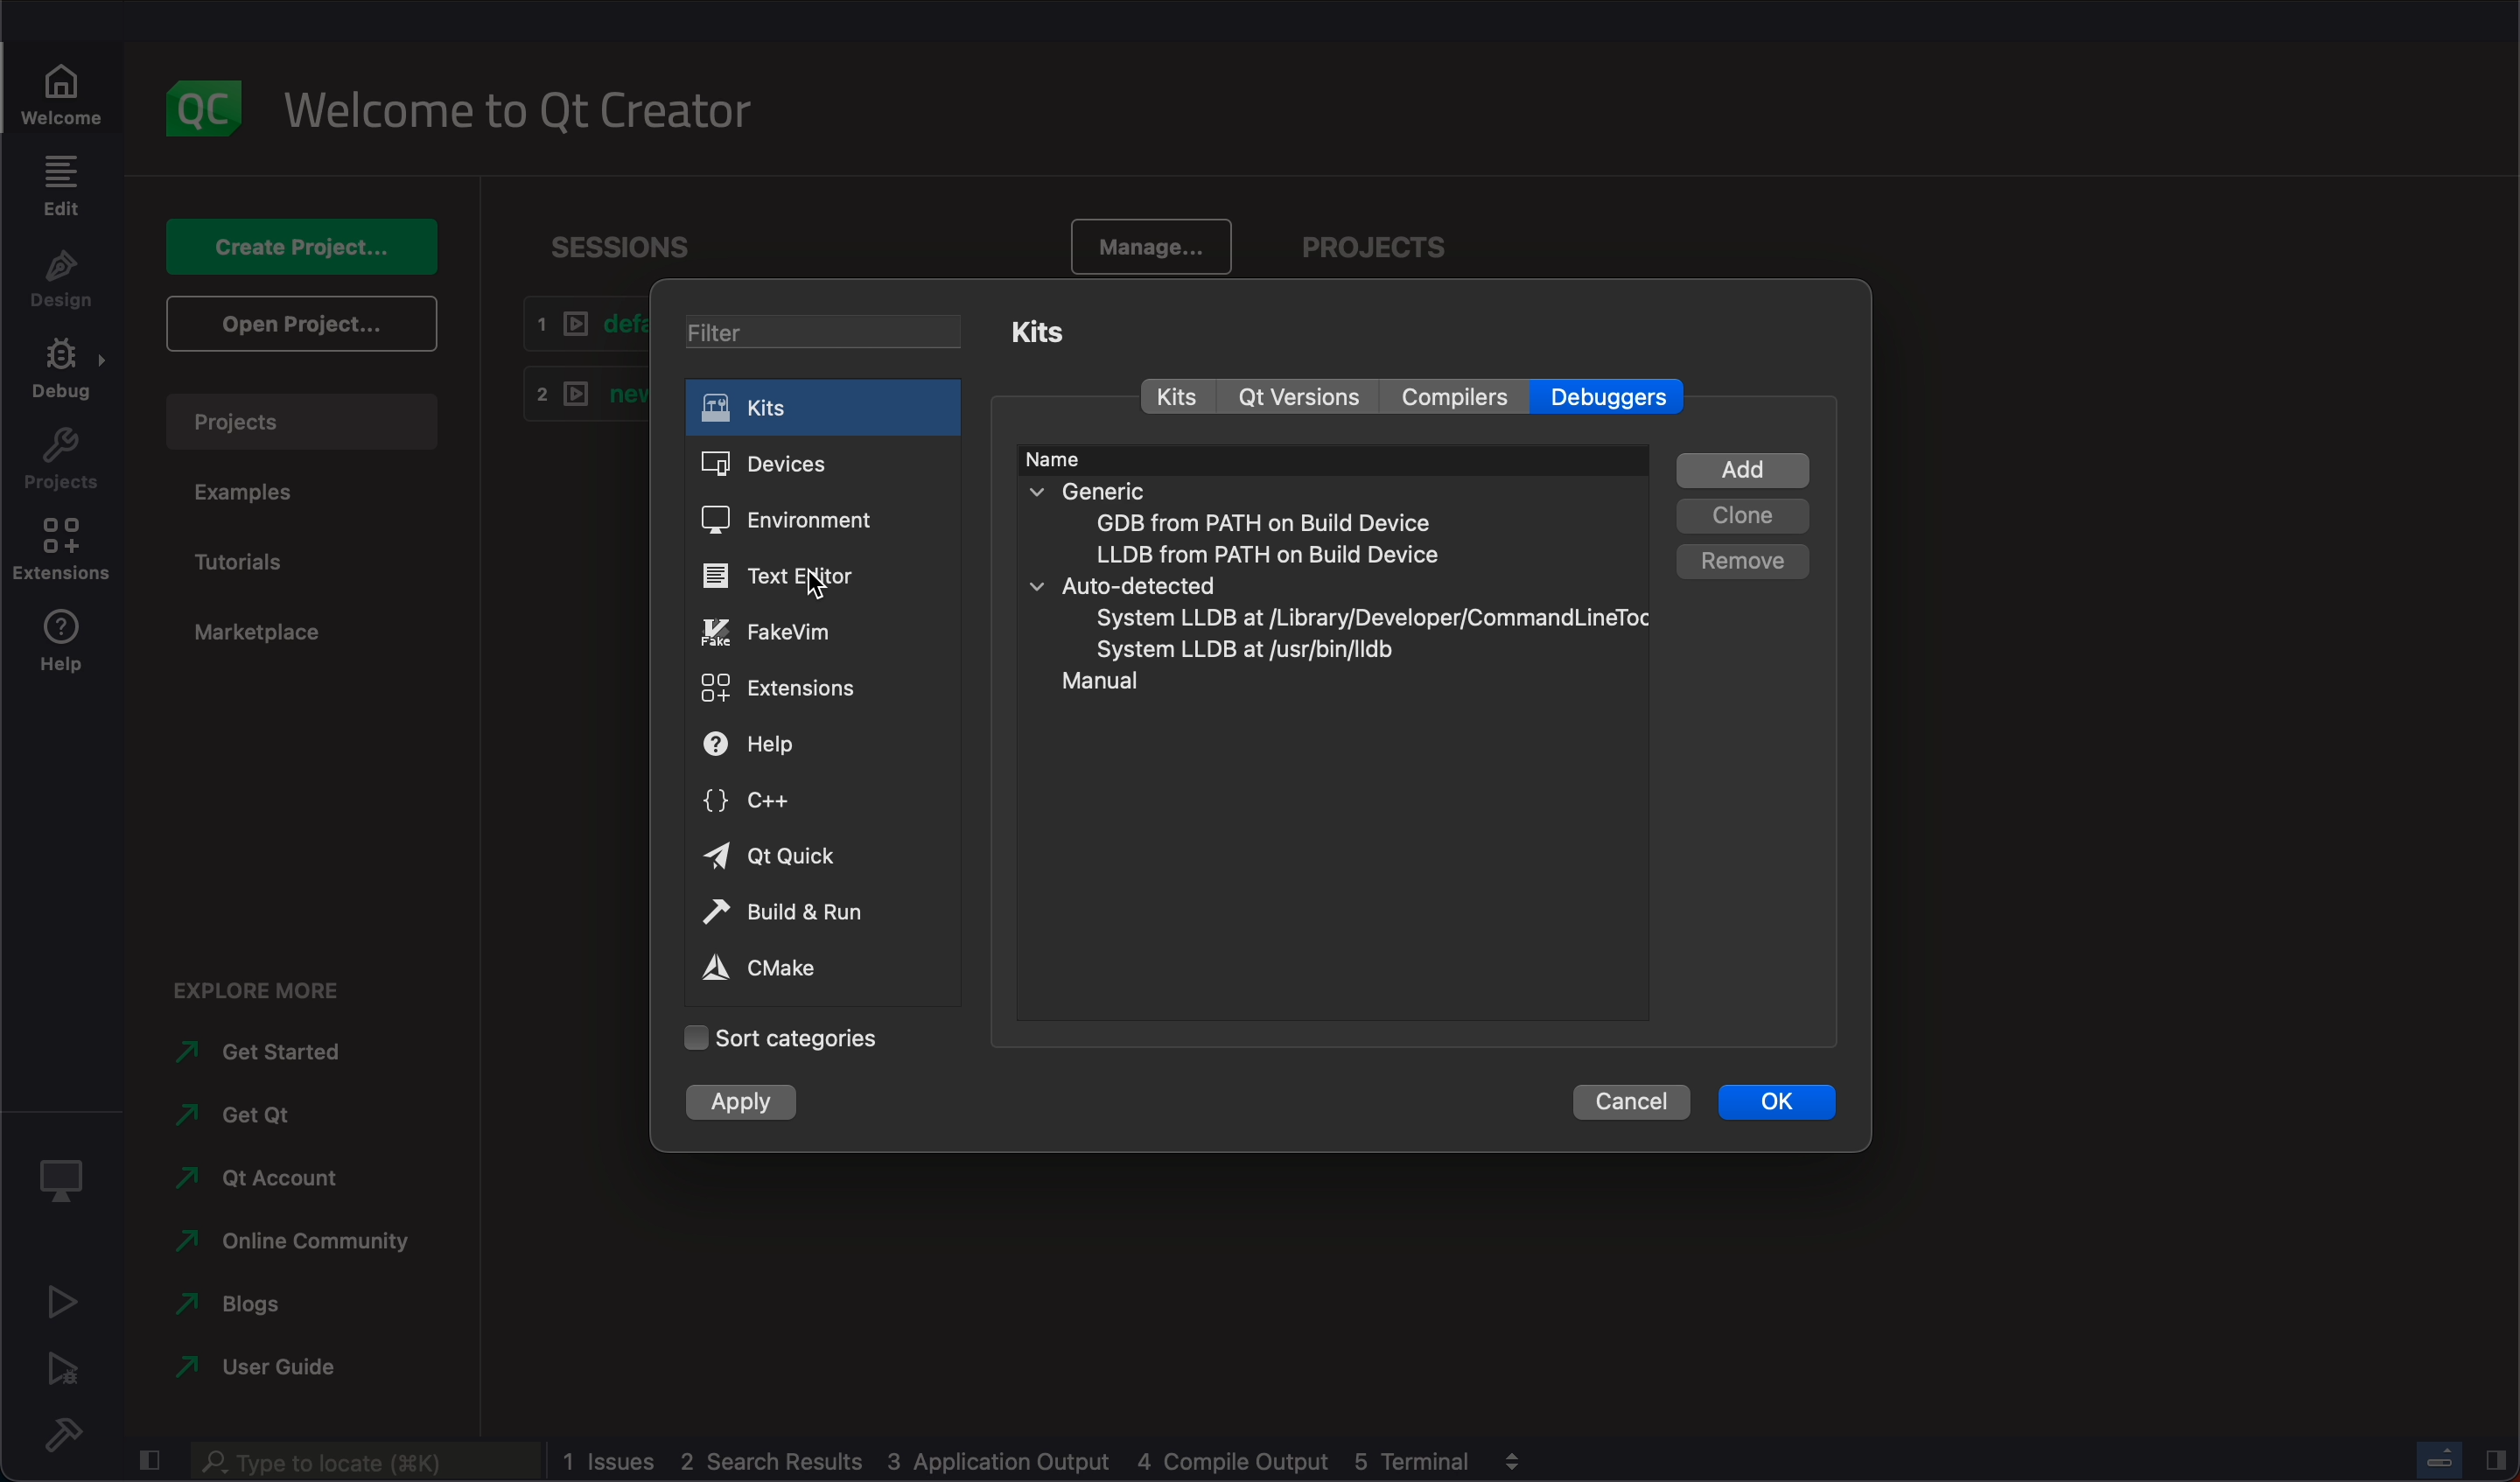  I want to click on get Qt, so click(245, 1118).